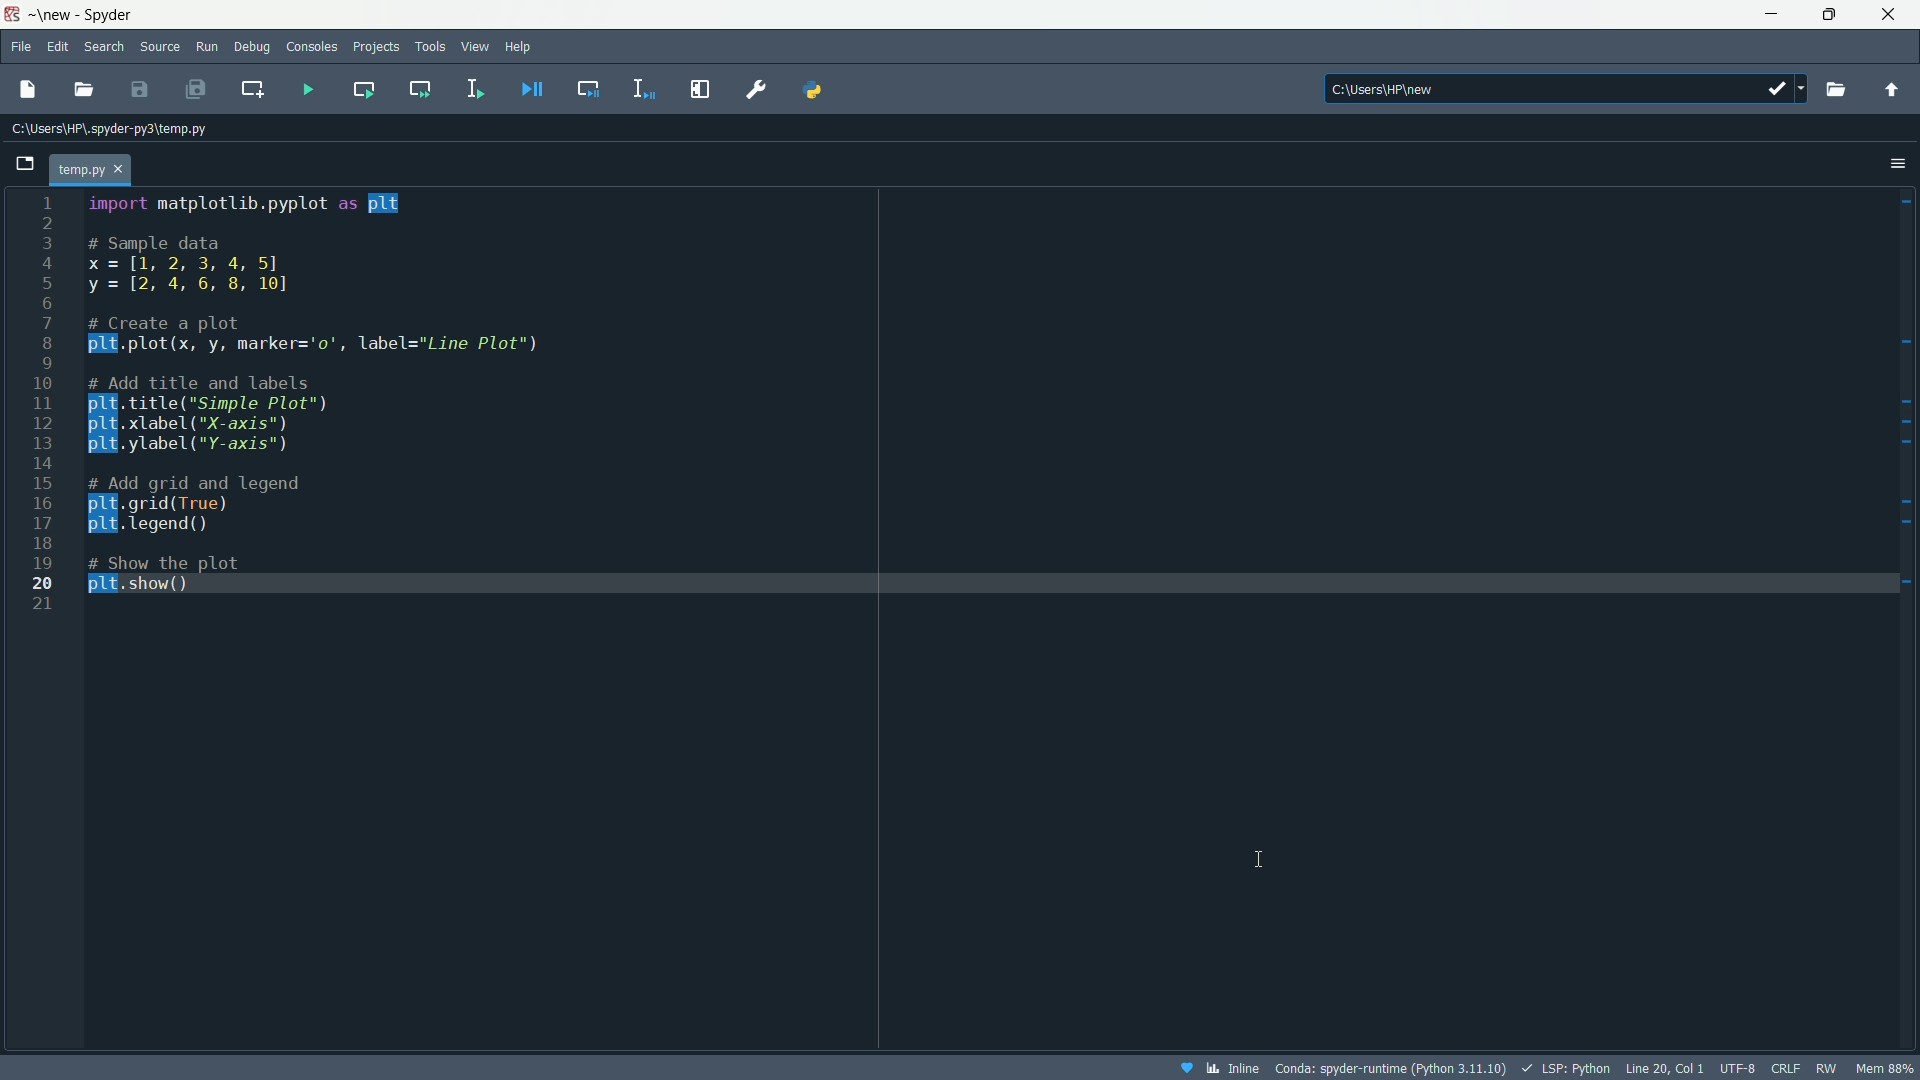  I want to click on app icon, so click(11, 15).